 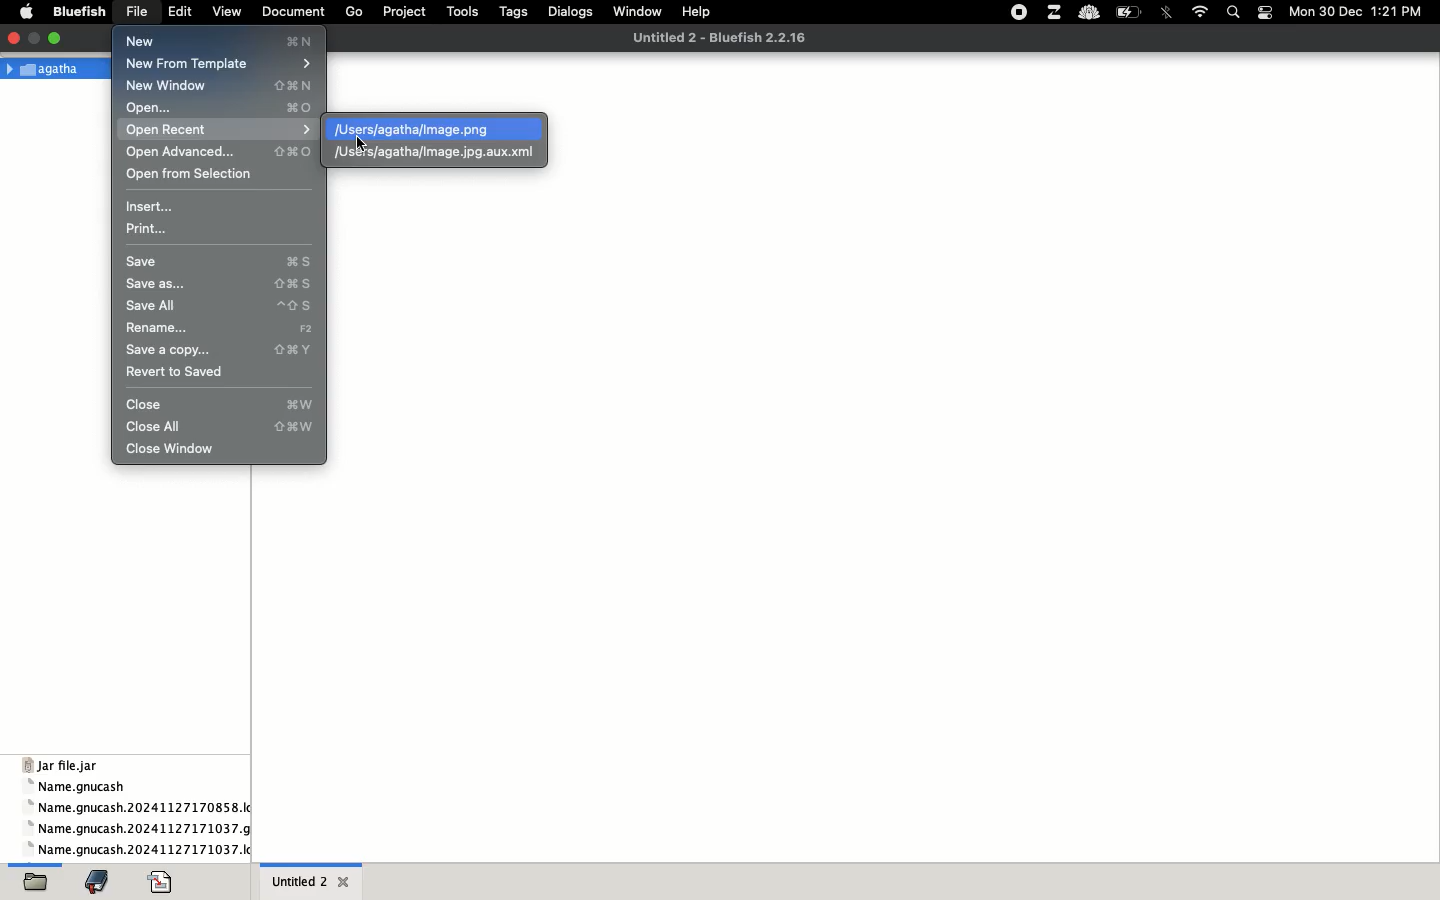 I want to click on window , so click(x=635, y=11).